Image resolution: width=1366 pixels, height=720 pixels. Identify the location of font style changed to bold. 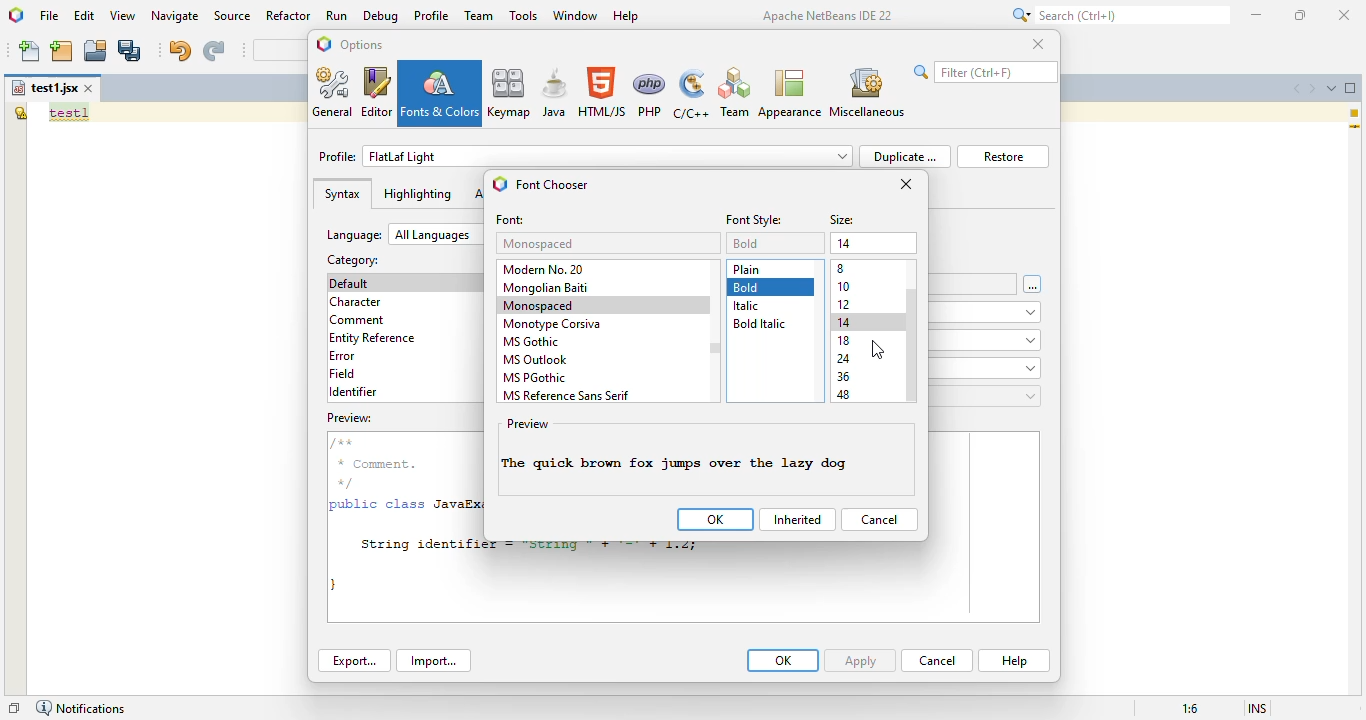
(675, 463).